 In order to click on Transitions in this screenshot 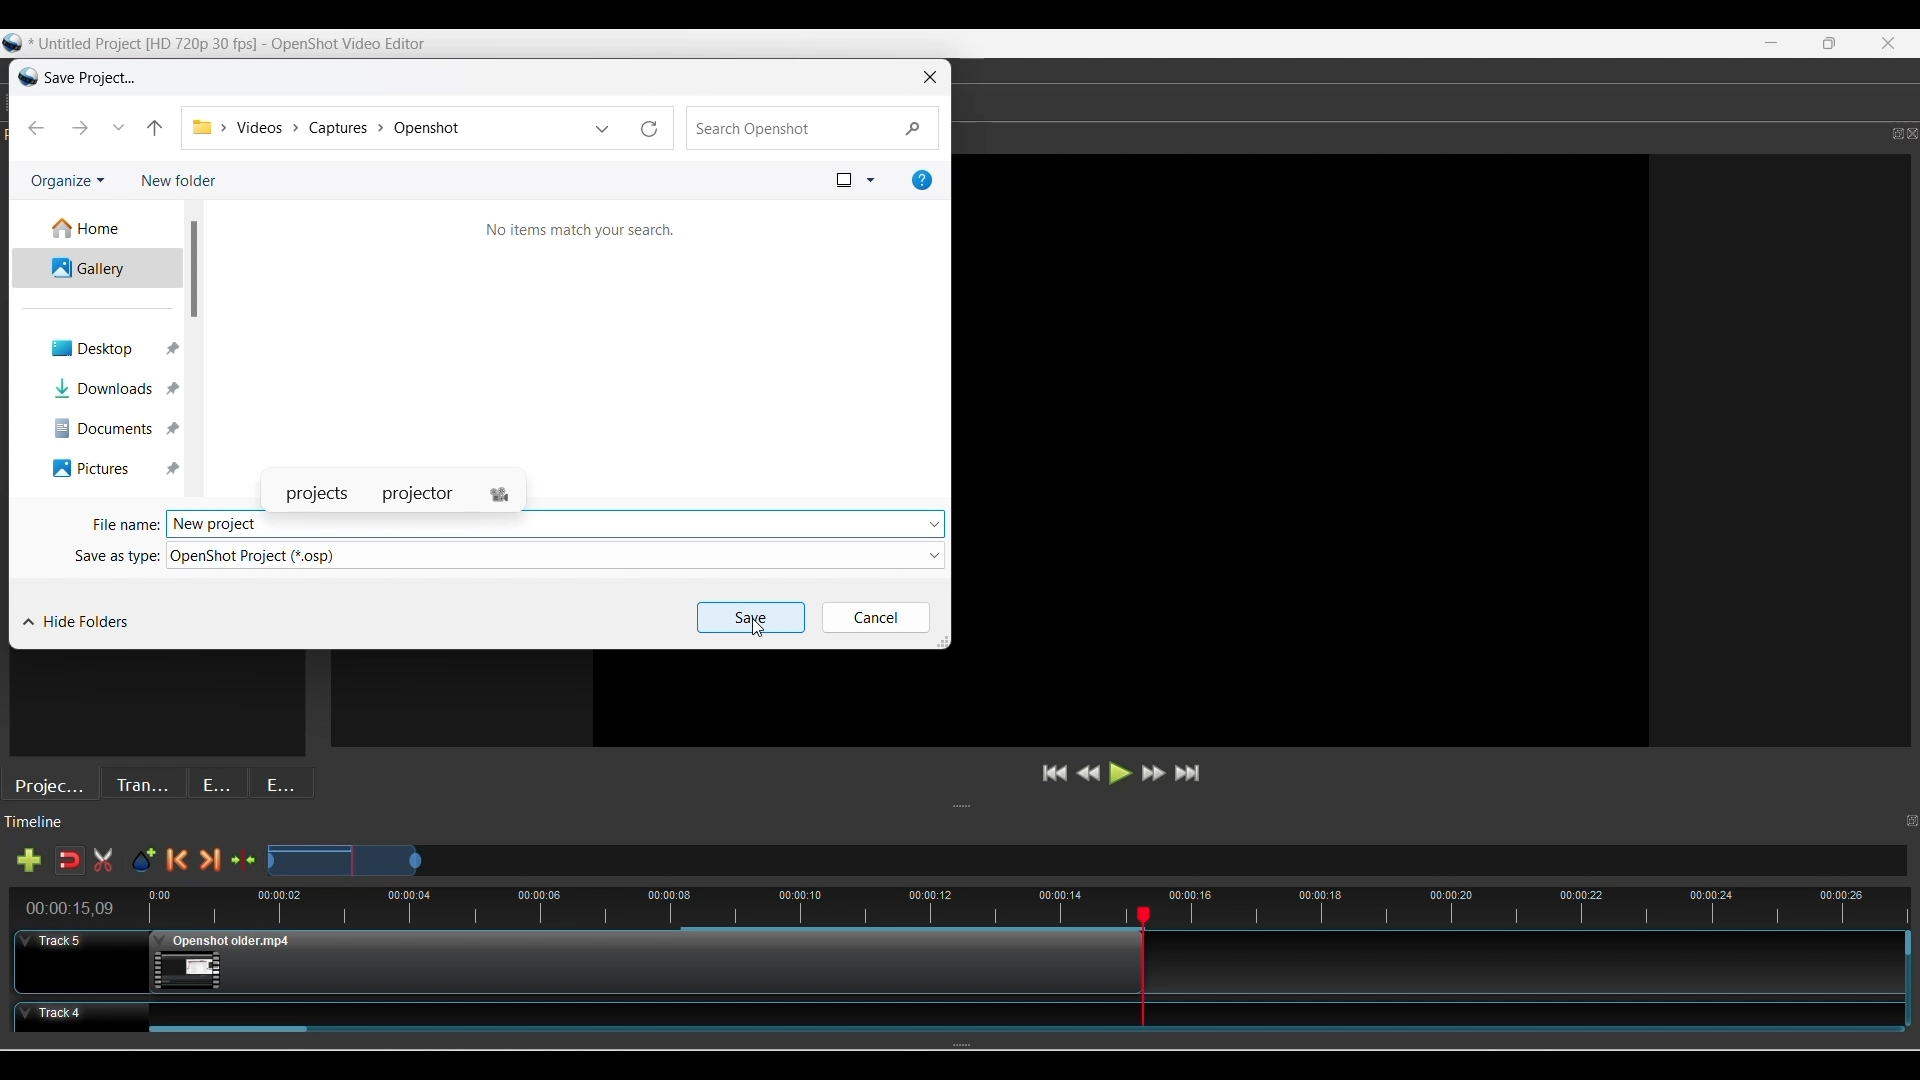, I will do `click(143, 783)`.